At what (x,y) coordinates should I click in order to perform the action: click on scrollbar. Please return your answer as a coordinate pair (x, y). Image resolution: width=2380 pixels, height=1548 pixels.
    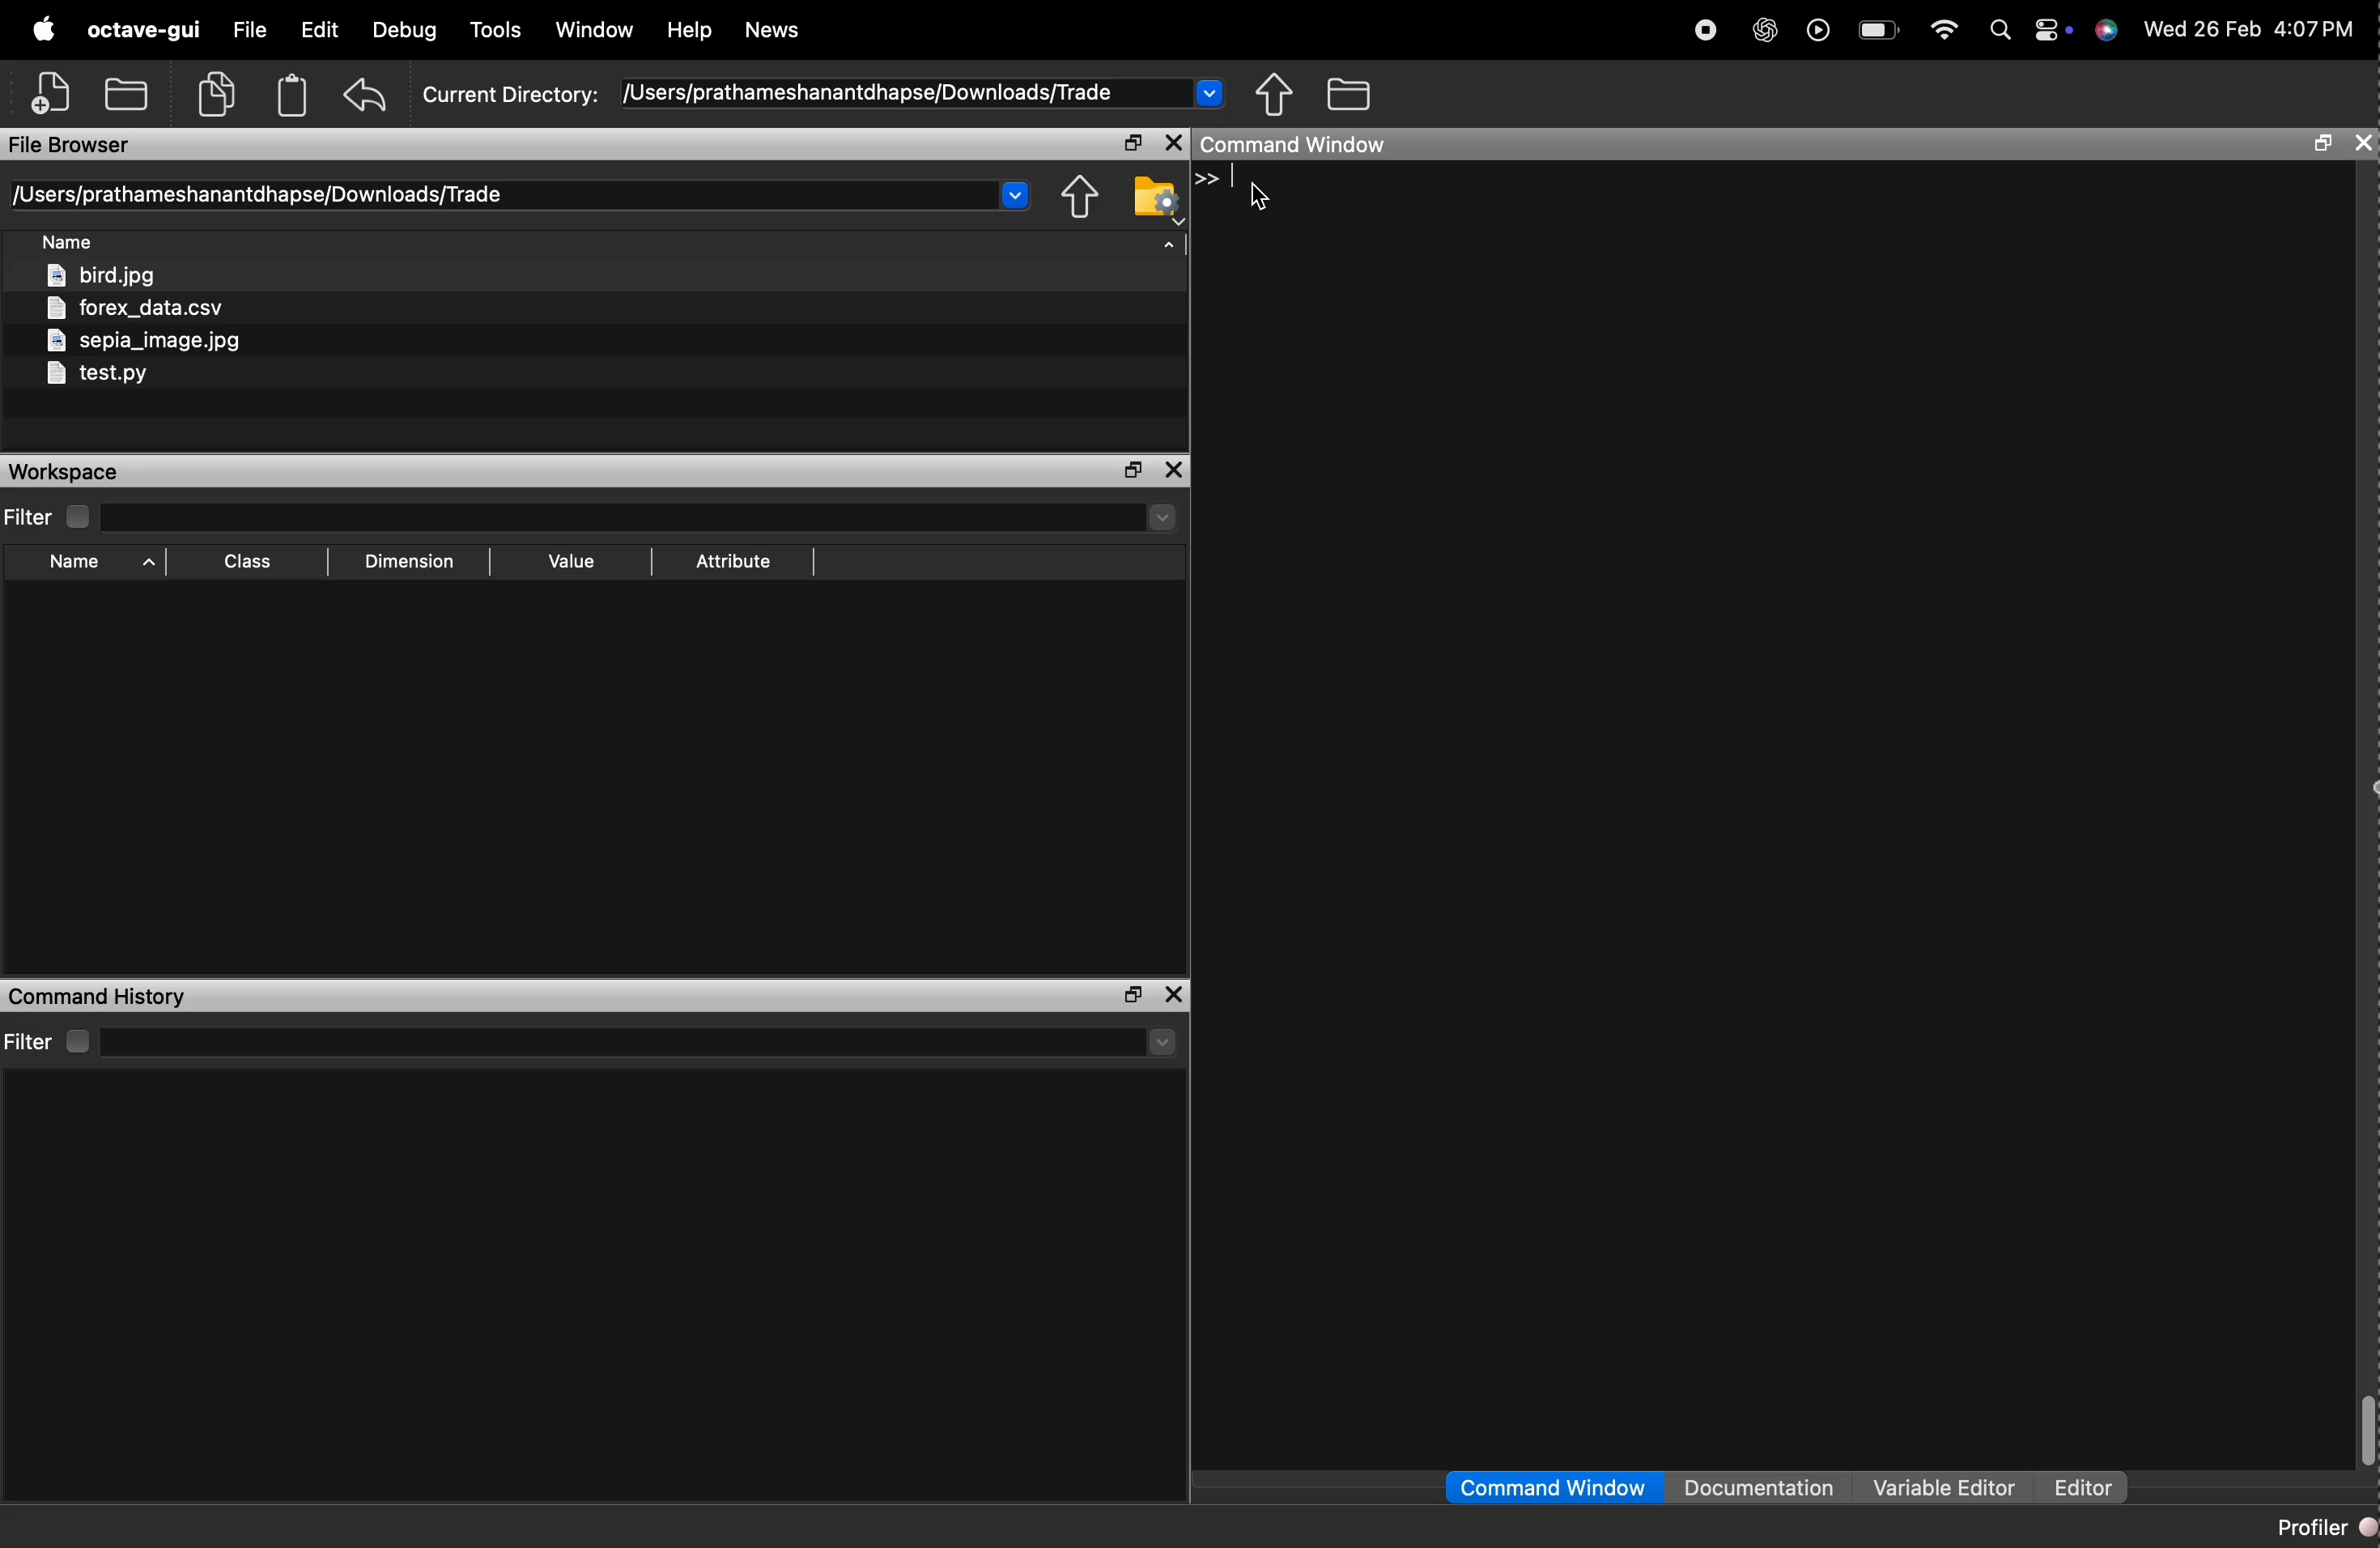
    Looking at the image, I should click on (2369, 1431).